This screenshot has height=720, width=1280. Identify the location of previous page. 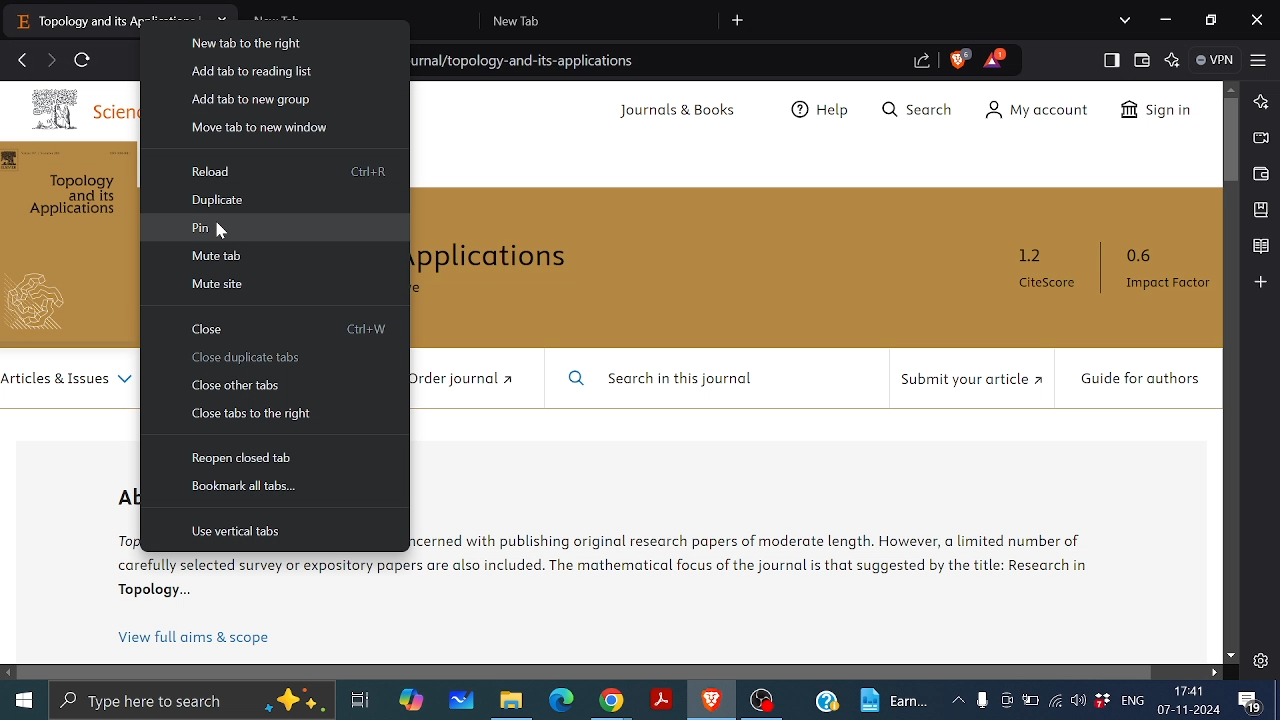
(22, 59).